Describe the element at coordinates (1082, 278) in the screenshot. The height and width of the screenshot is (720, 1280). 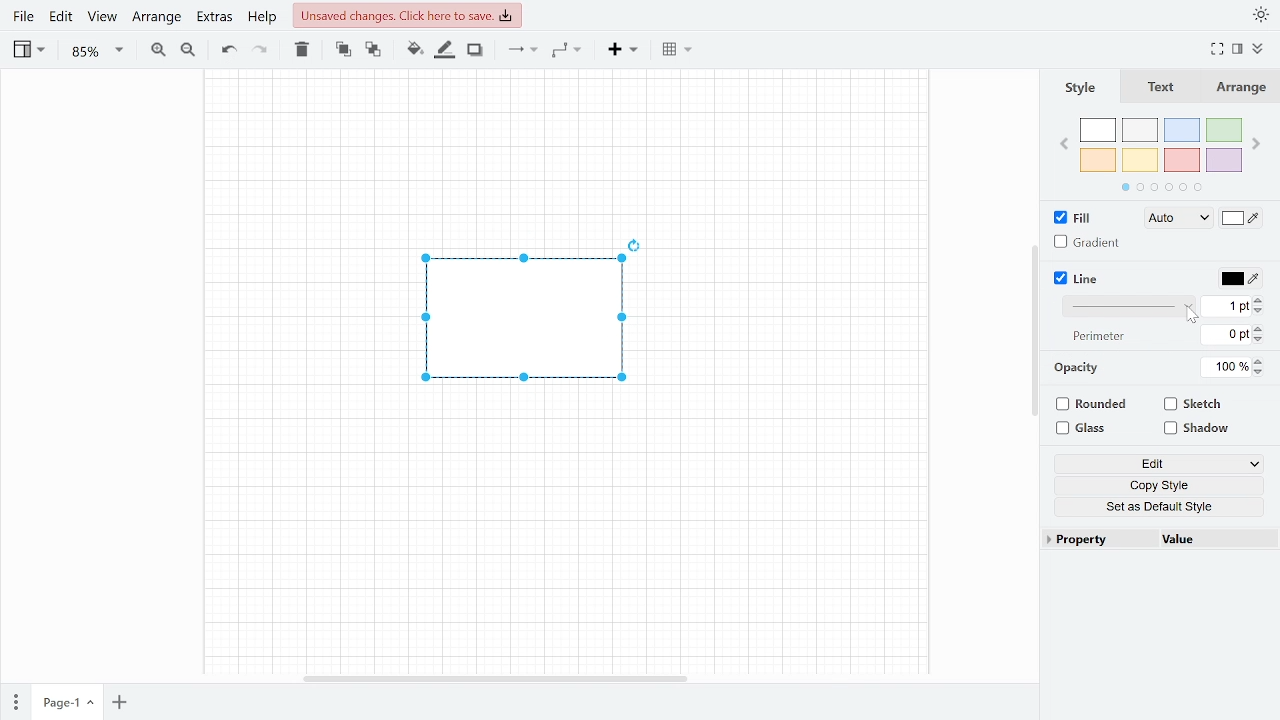
I see `Line` at that location.